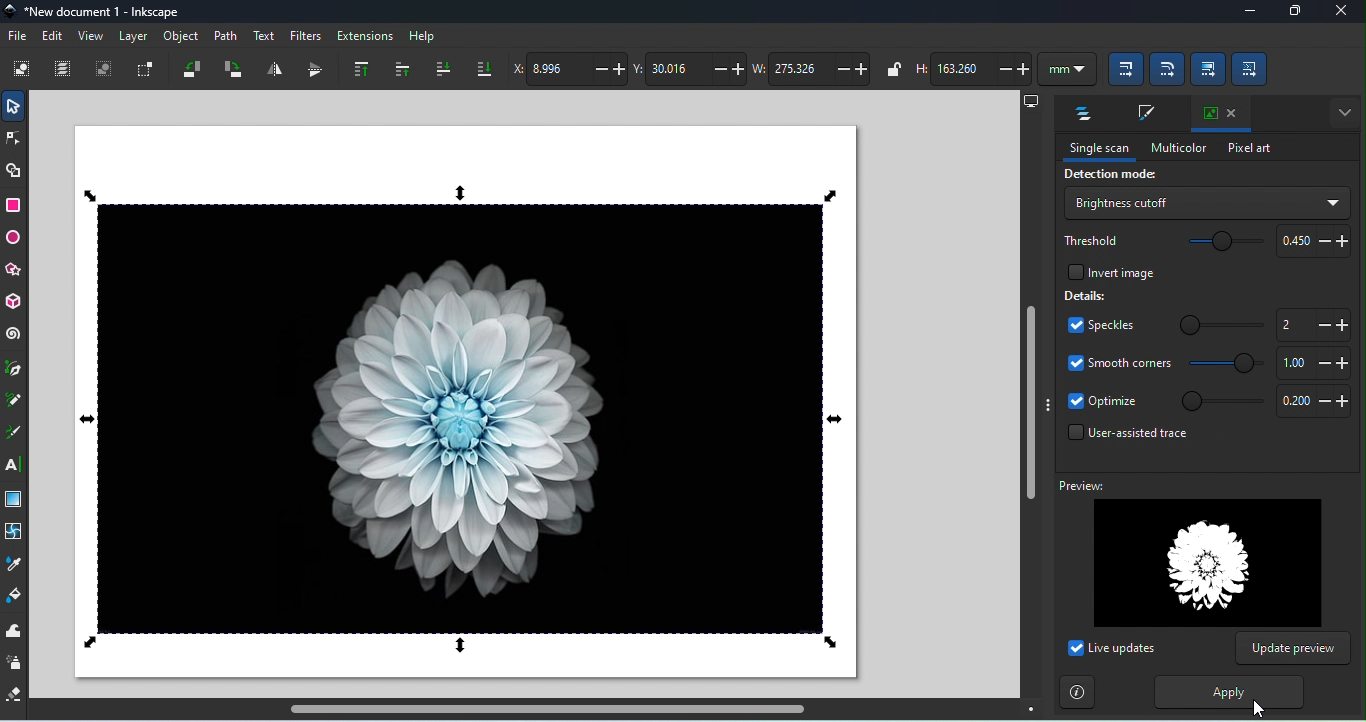  I want to click on Node tool, so click(16, 137).